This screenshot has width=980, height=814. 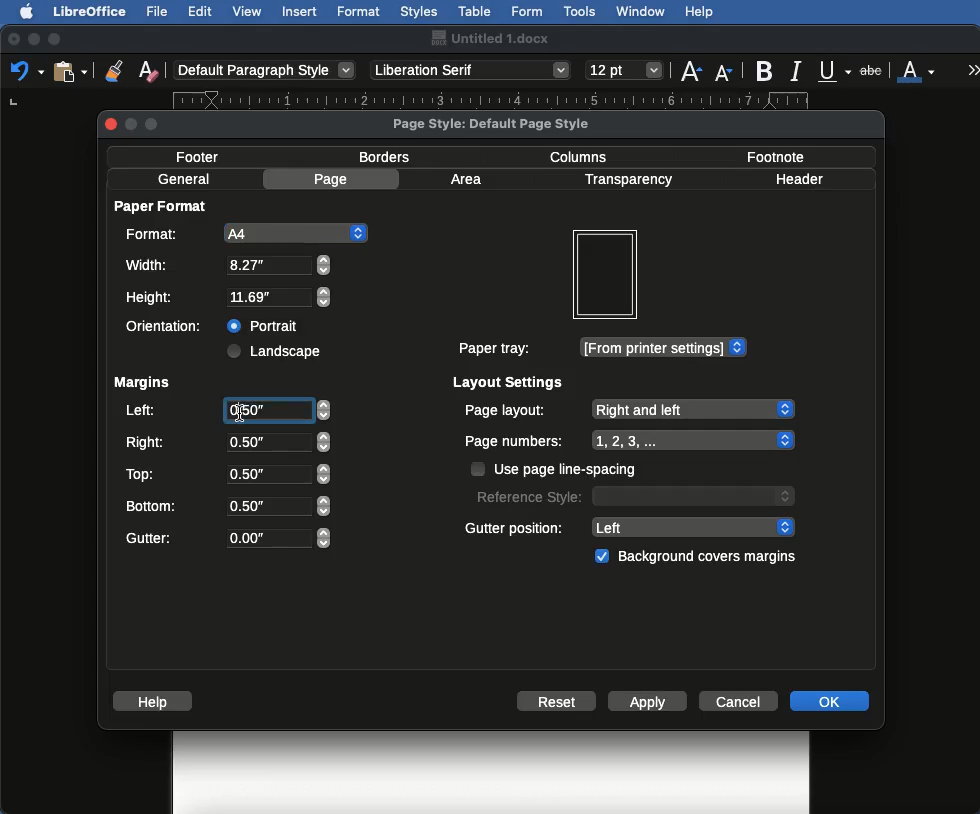 What do you see at coordinates (226, 412) in the screenshot?
I see `Left` at bounding box center [226, 412].